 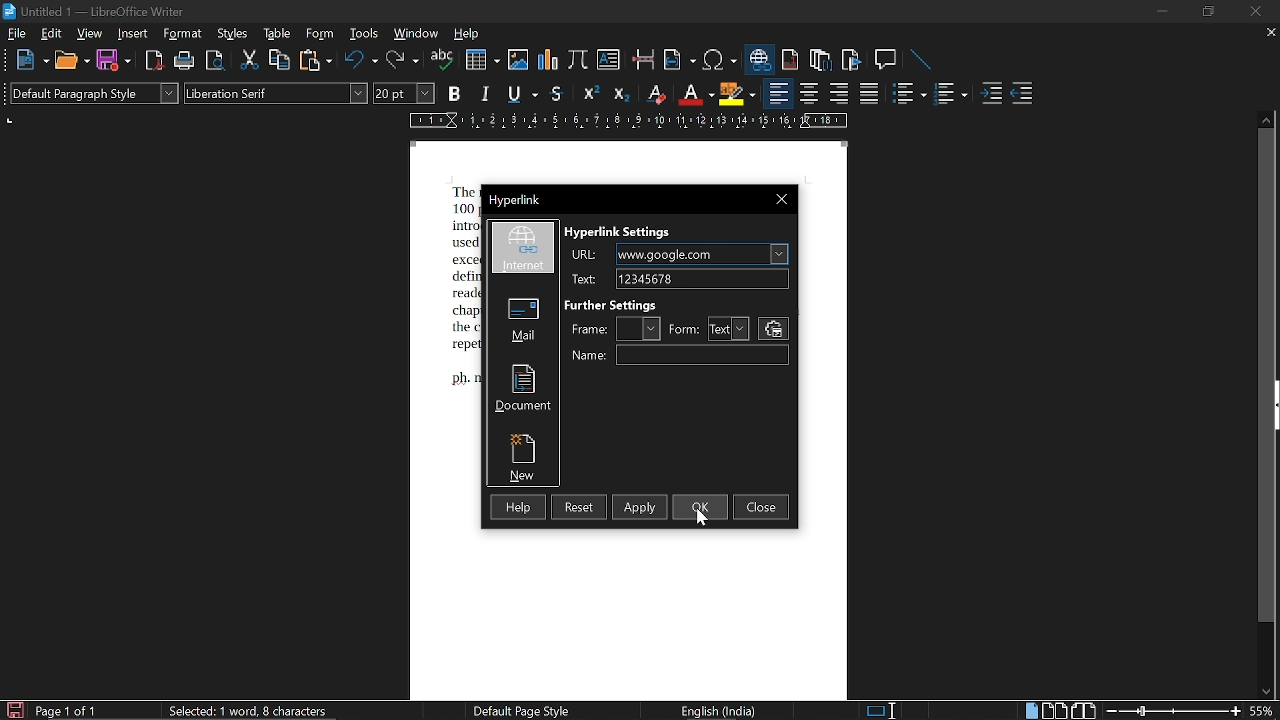 What do you see at coordinates (517, 60) in the screenshot?
I see `insert image` at bounding box center [517, 60].